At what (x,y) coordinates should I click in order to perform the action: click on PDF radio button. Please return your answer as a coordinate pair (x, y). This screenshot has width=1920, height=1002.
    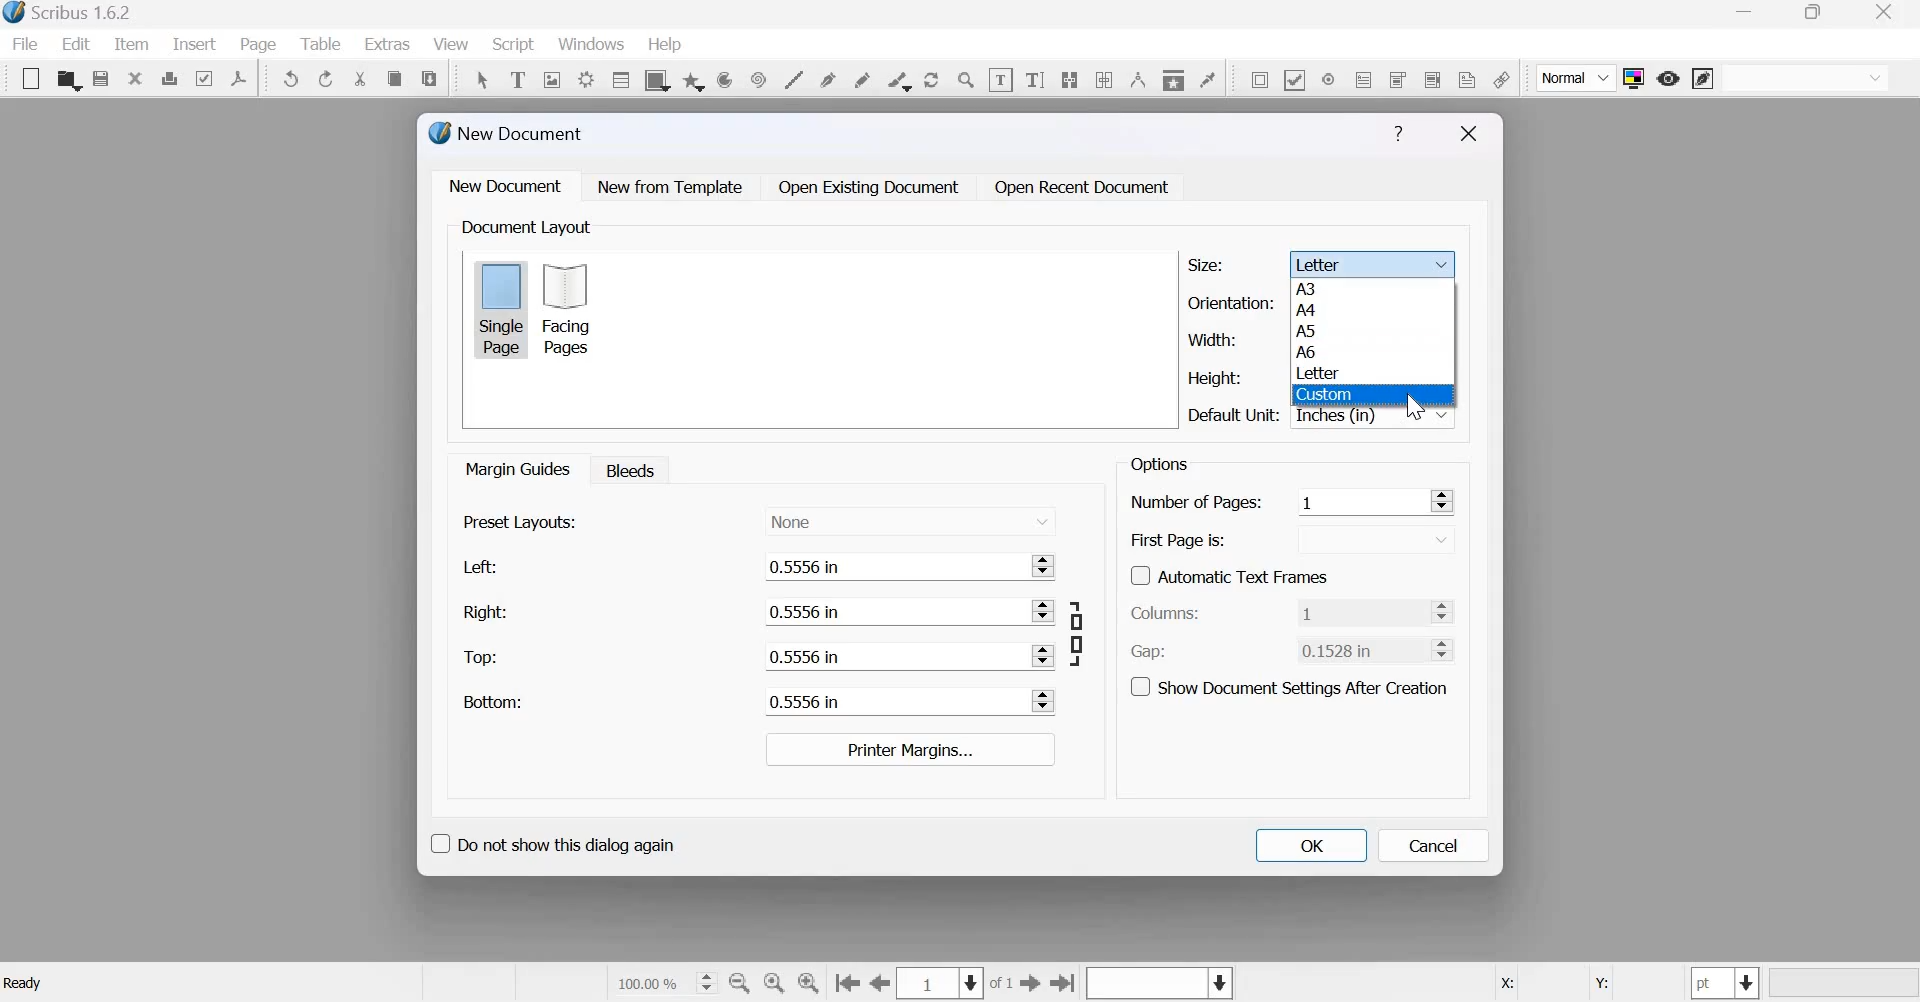
    Looking at the image, I should click on (1327, 78).